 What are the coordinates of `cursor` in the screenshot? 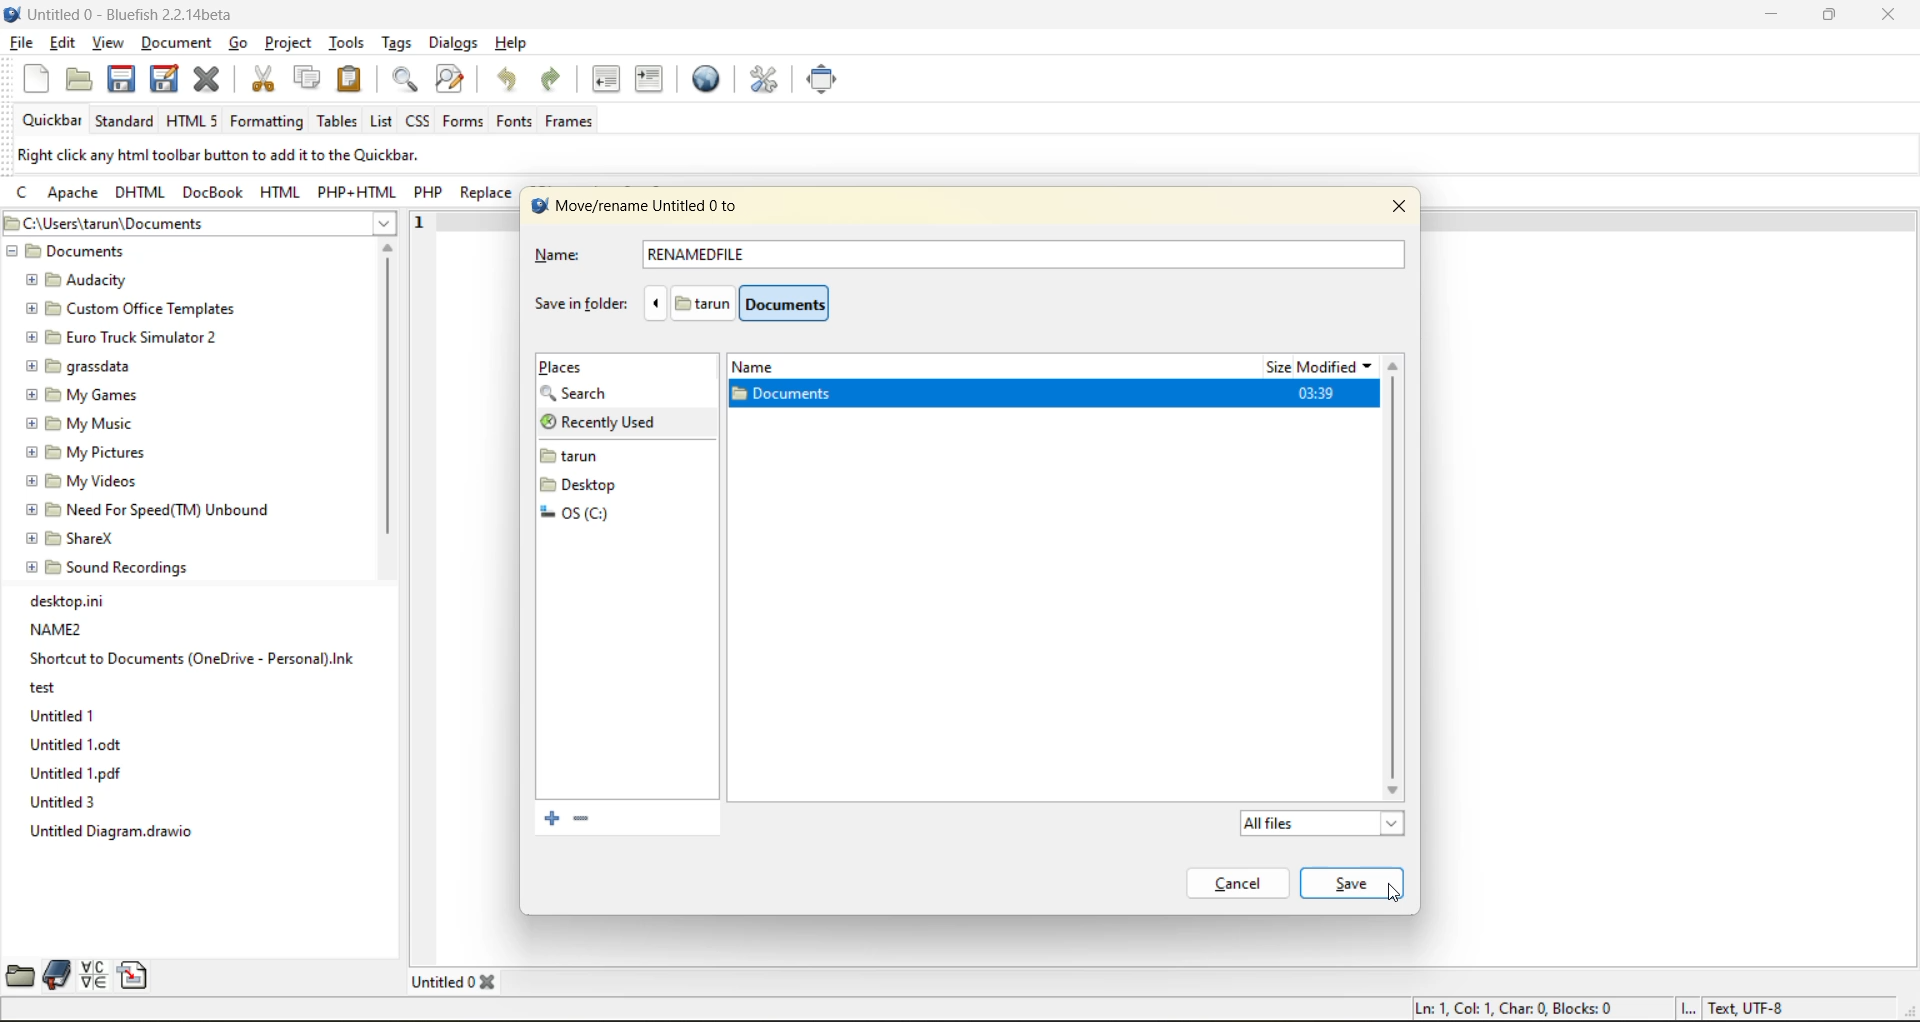 It's located at (1399, 894).